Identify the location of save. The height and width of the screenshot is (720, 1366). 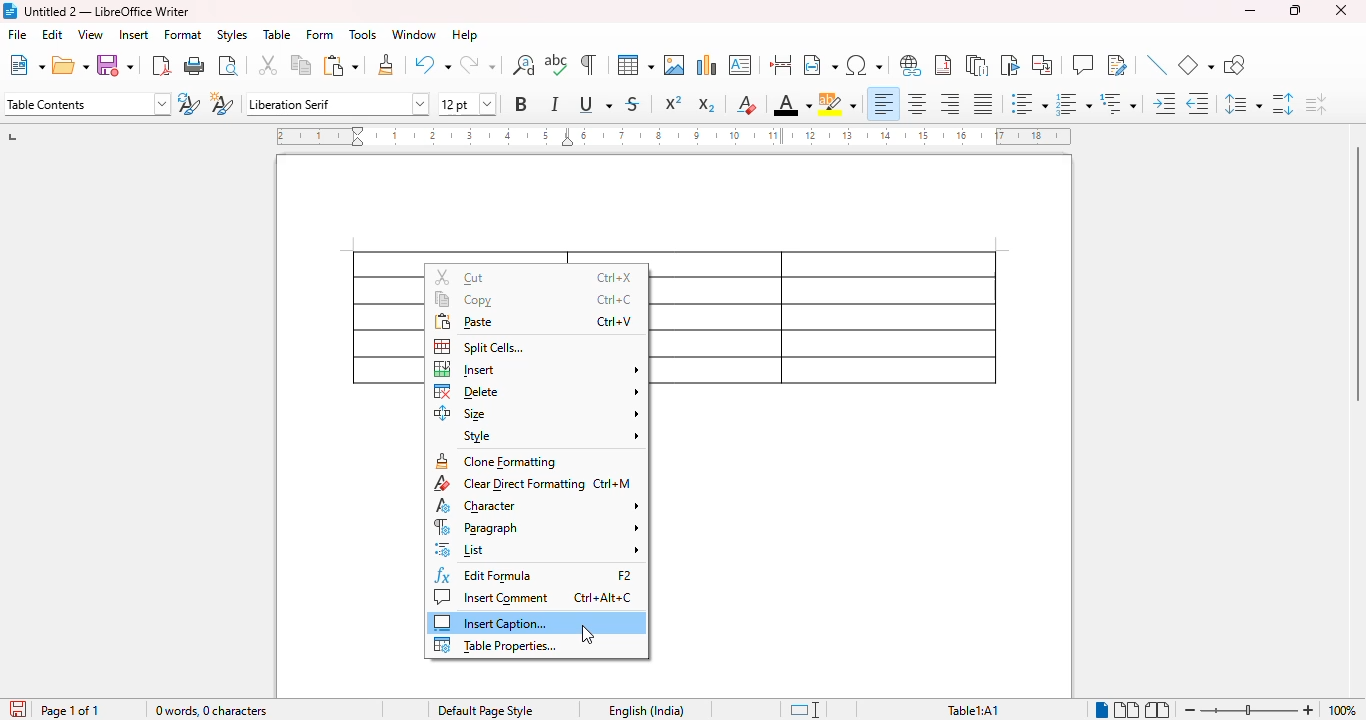
(114, 65).